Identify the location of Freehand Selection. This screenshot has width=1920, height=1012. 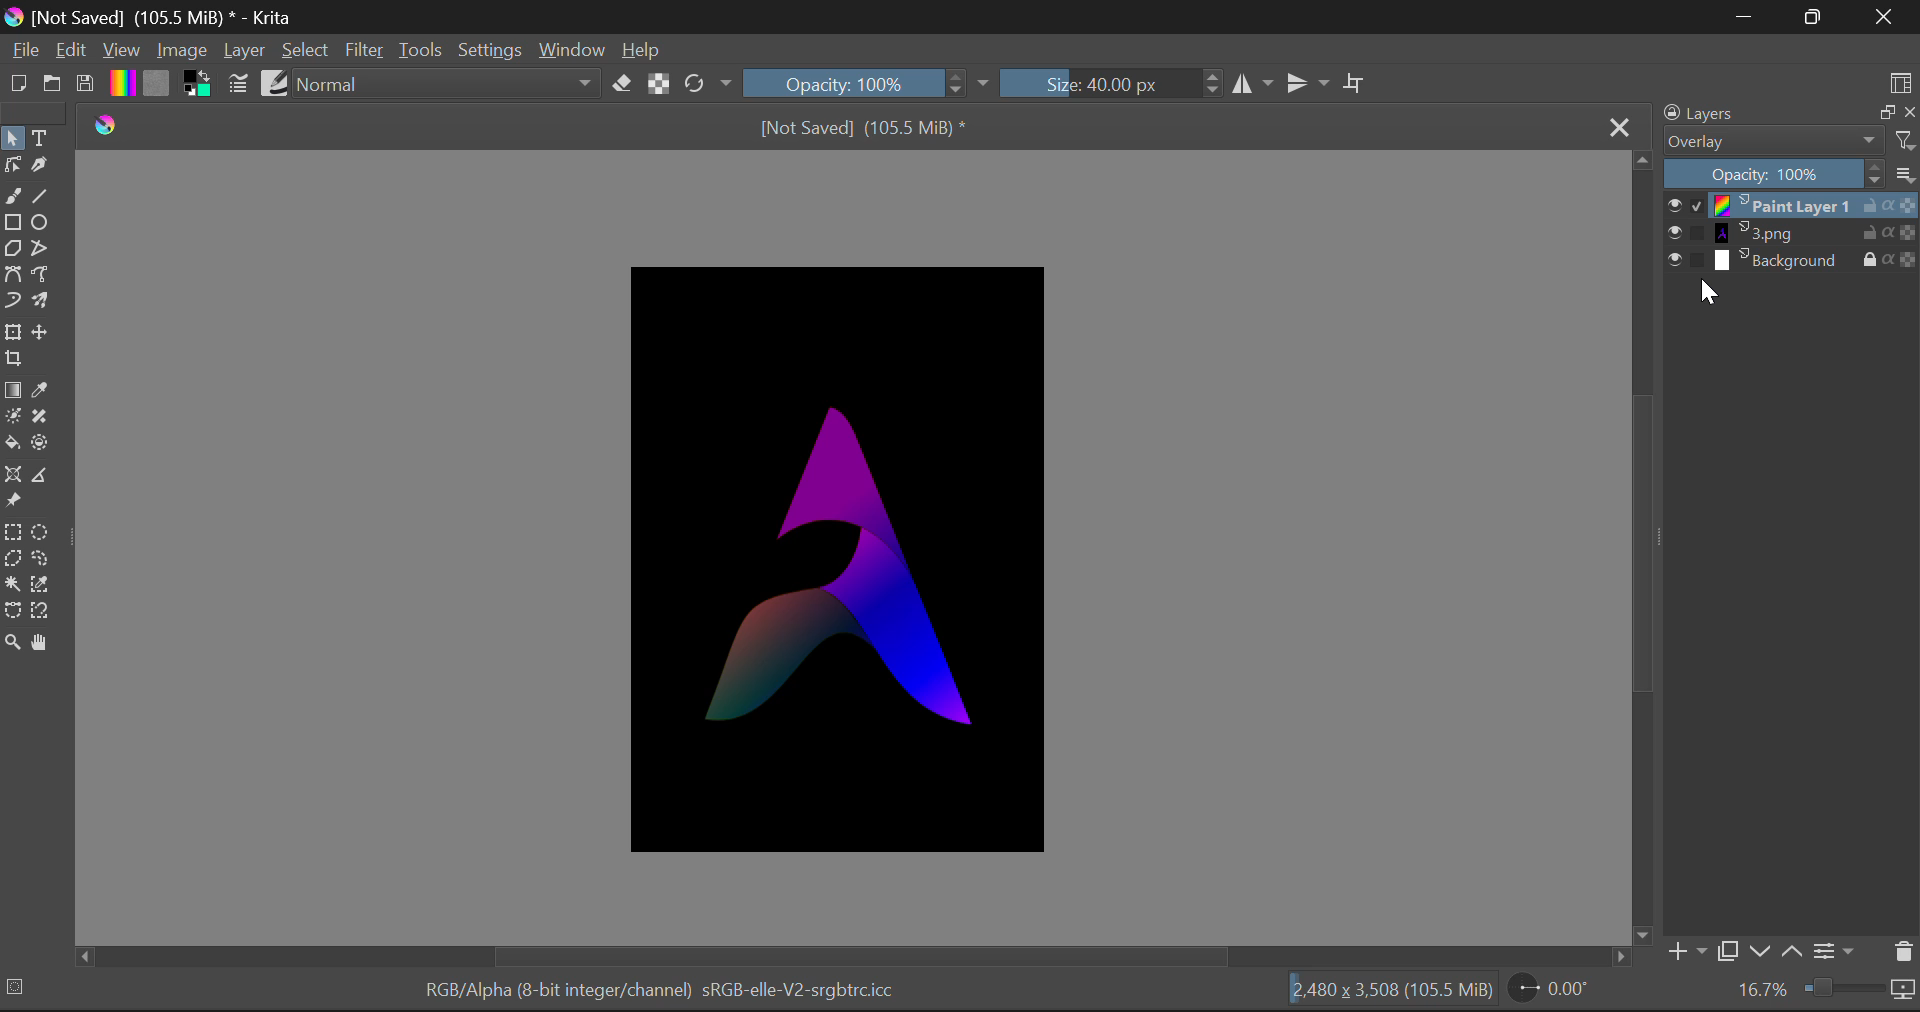
(41, 558).